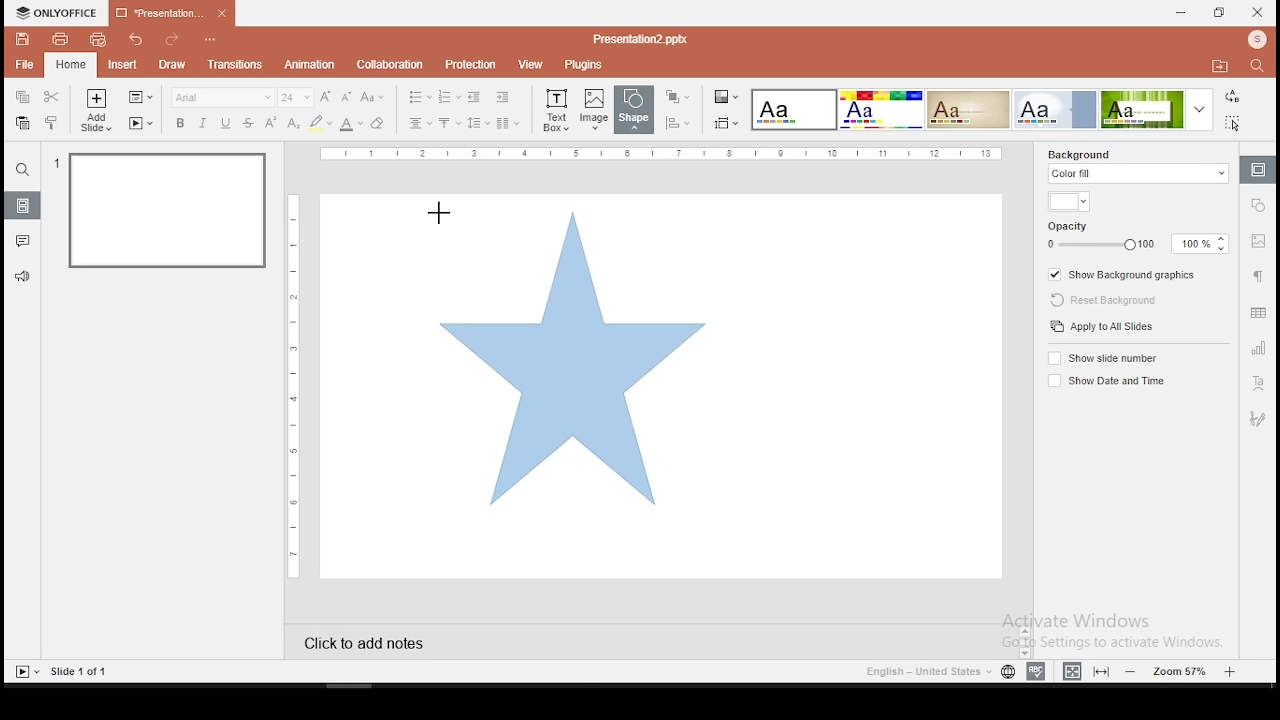 This screenshot has width=1280, height=720. Describe the element at coordinates (172, 12) in the screenshot. I see `presentation` at that location.